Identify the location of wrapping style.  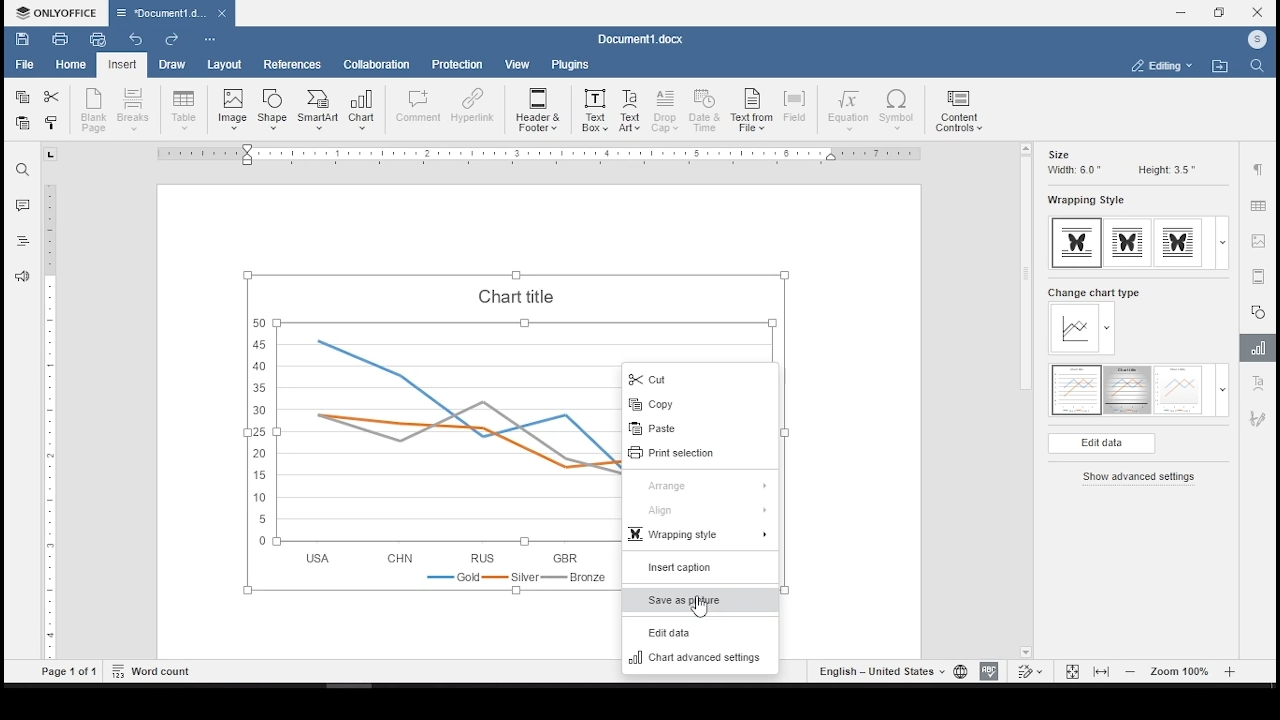
(1128, 244).